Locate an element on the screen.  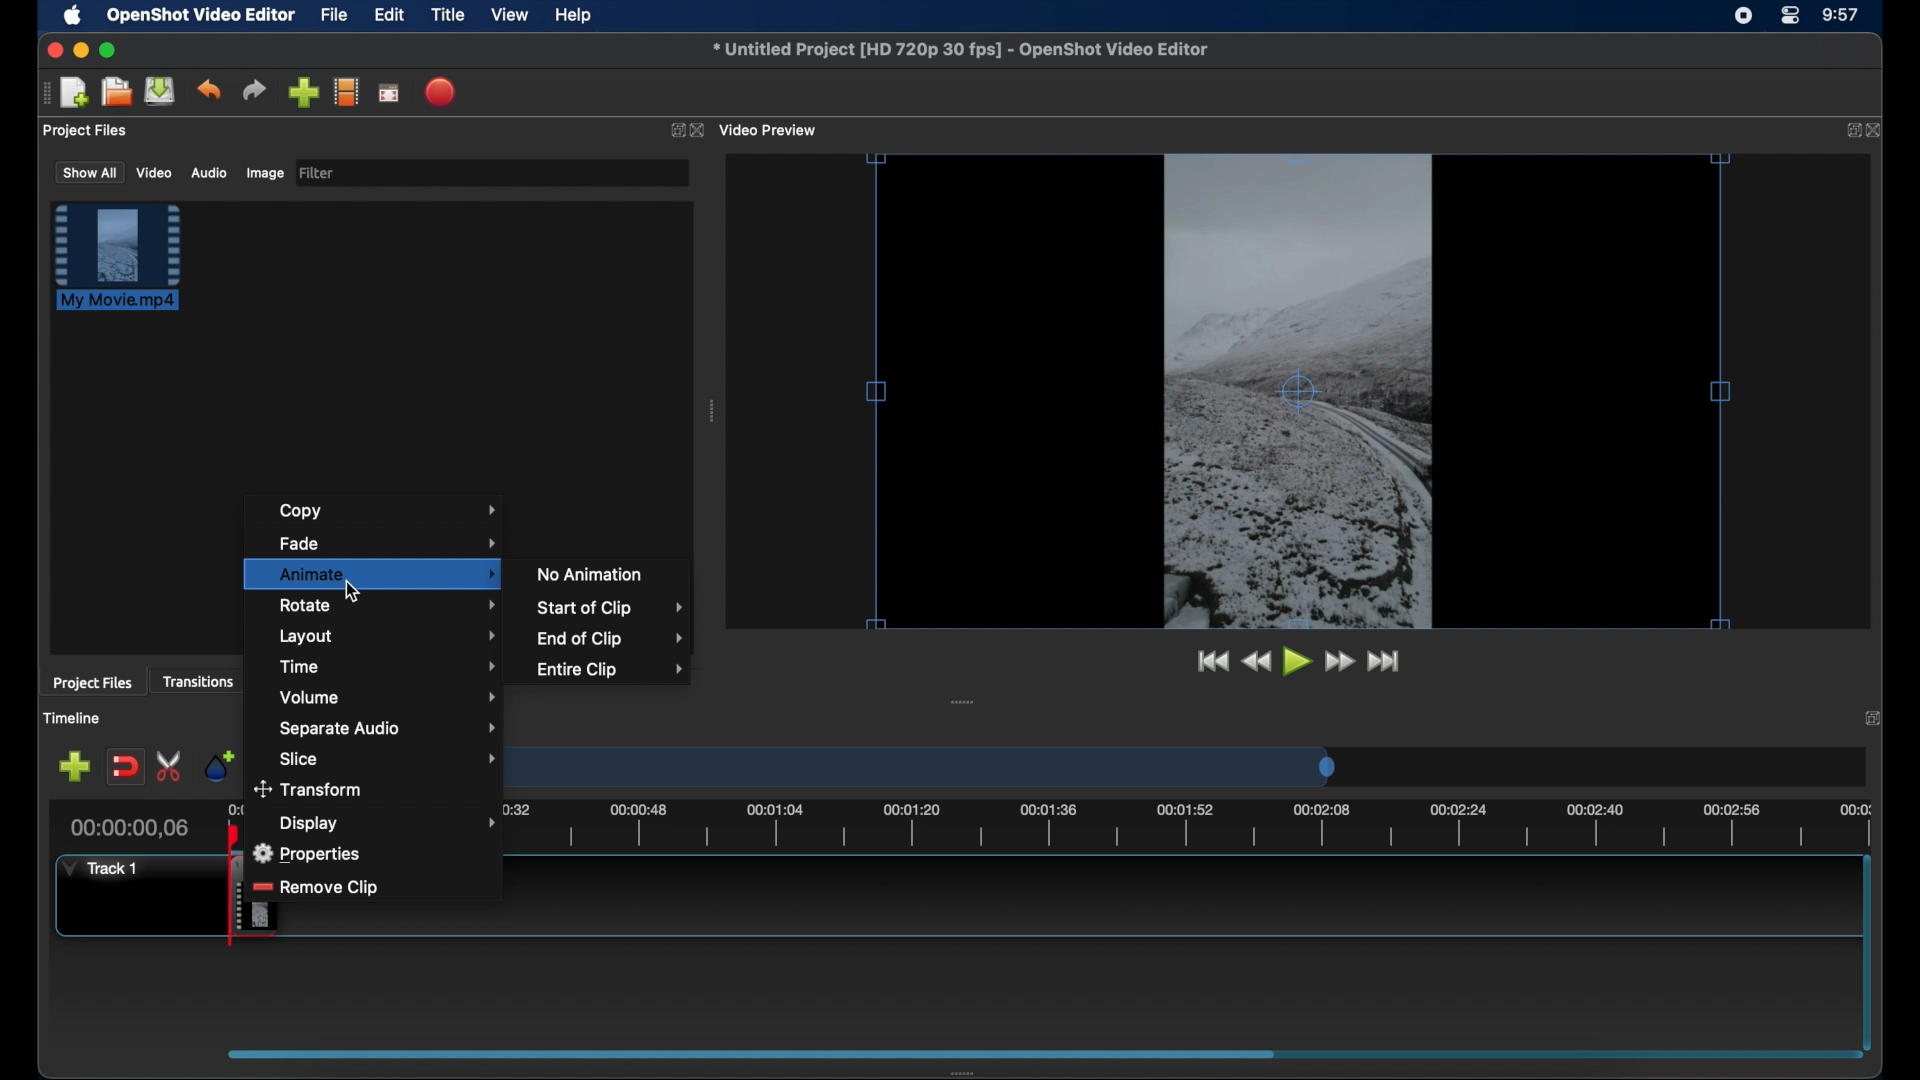
project files is located at coordinates (92, 683).